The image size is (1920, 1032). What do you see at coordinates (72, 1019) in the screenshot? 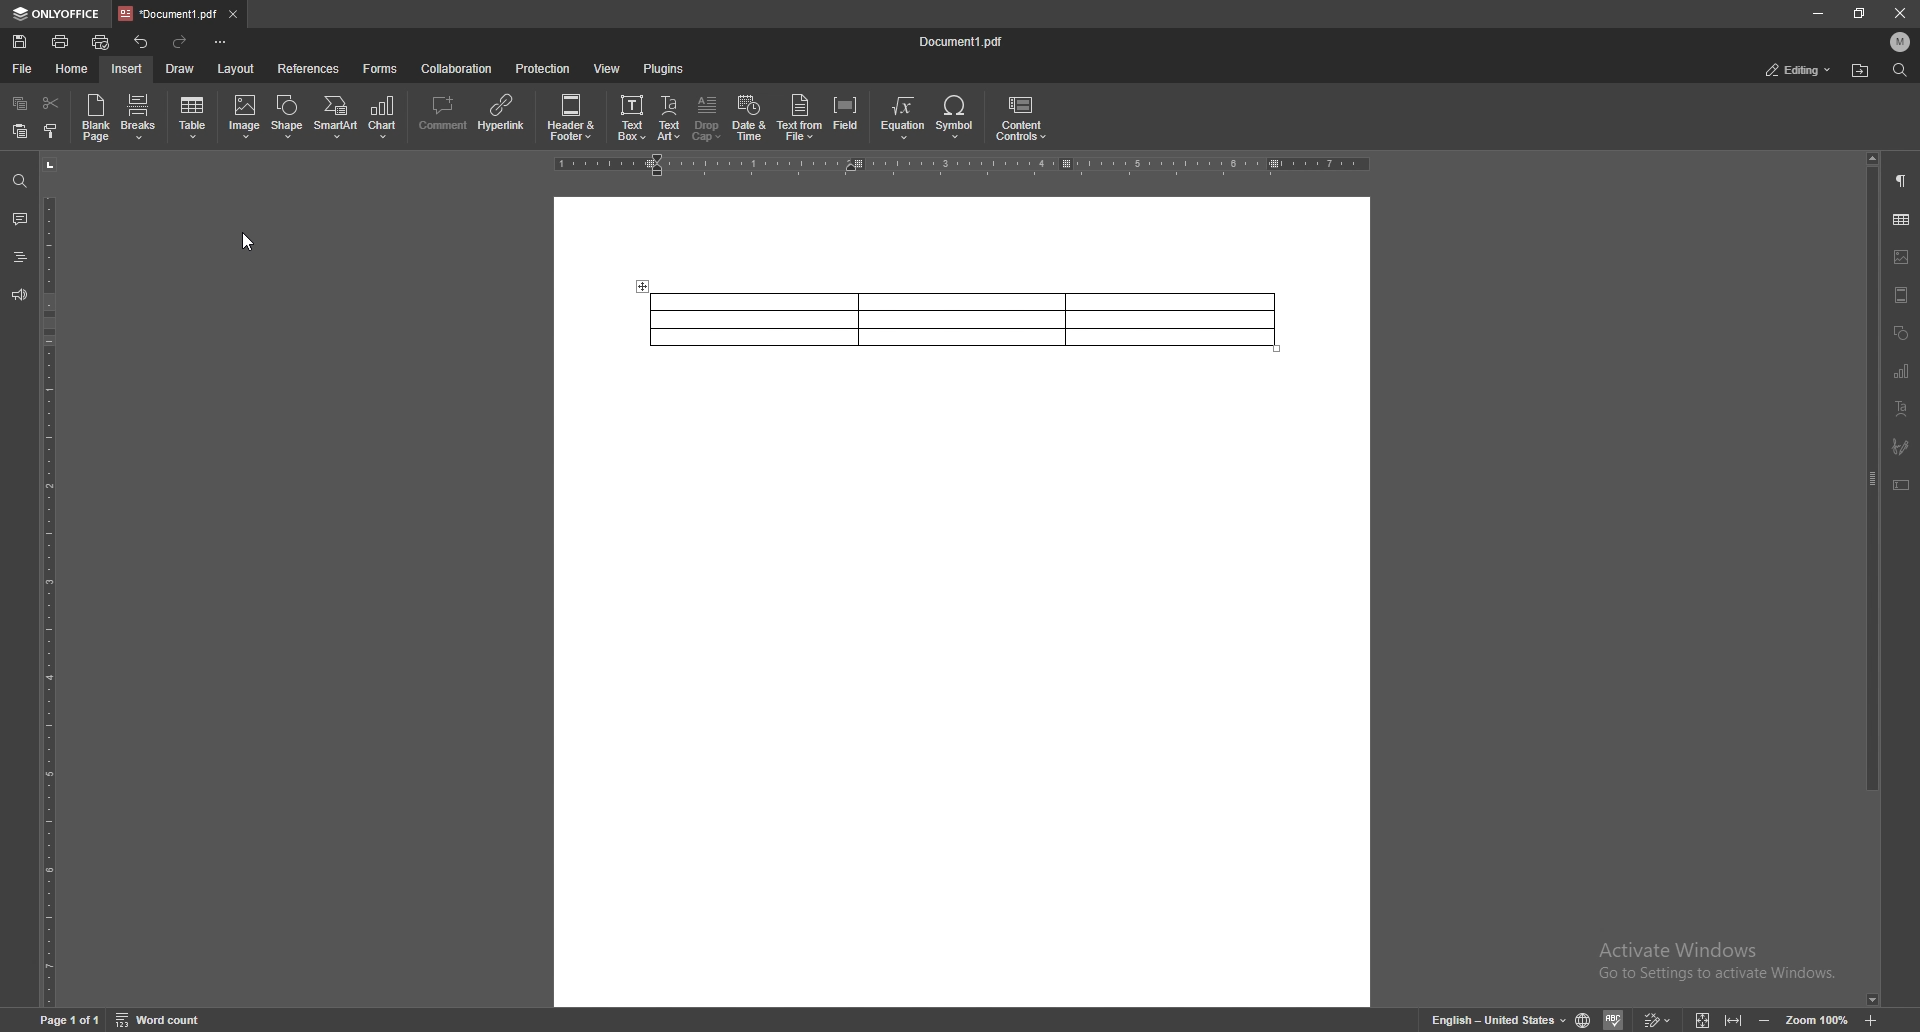
I see `page` at bounding box center [72, 1019].